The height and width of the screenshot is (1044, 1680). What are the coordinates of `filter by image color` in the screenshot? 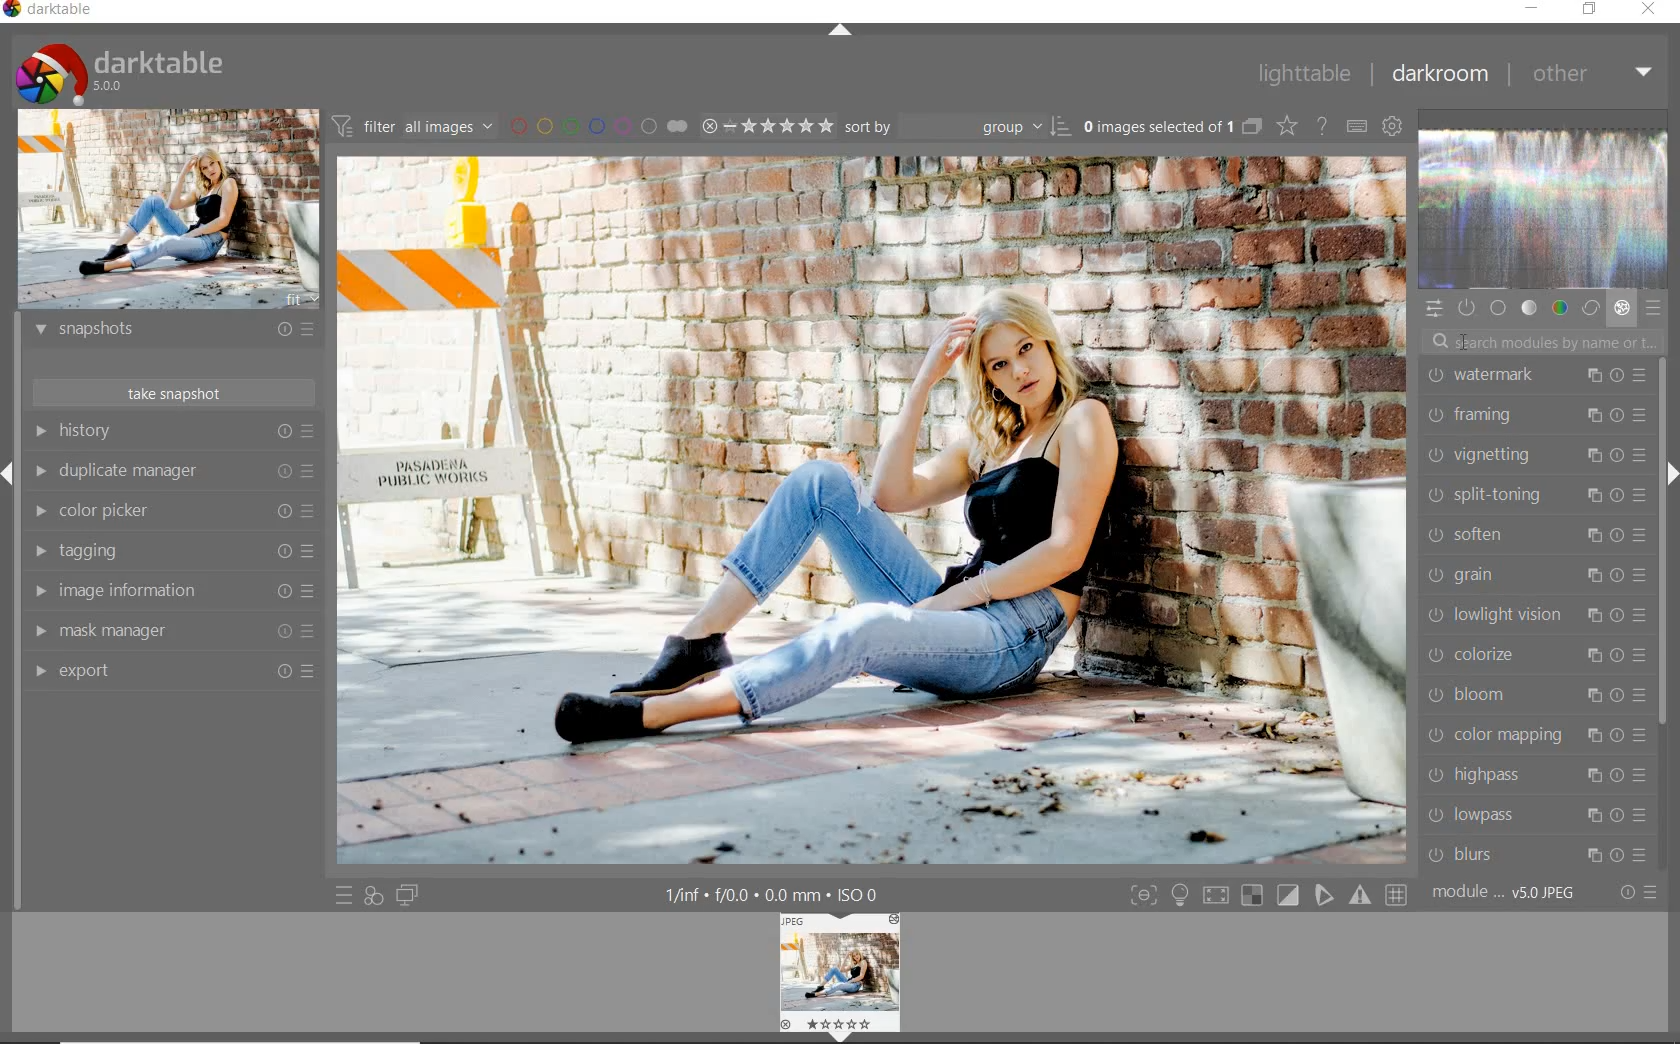 It's located at (603, 127).